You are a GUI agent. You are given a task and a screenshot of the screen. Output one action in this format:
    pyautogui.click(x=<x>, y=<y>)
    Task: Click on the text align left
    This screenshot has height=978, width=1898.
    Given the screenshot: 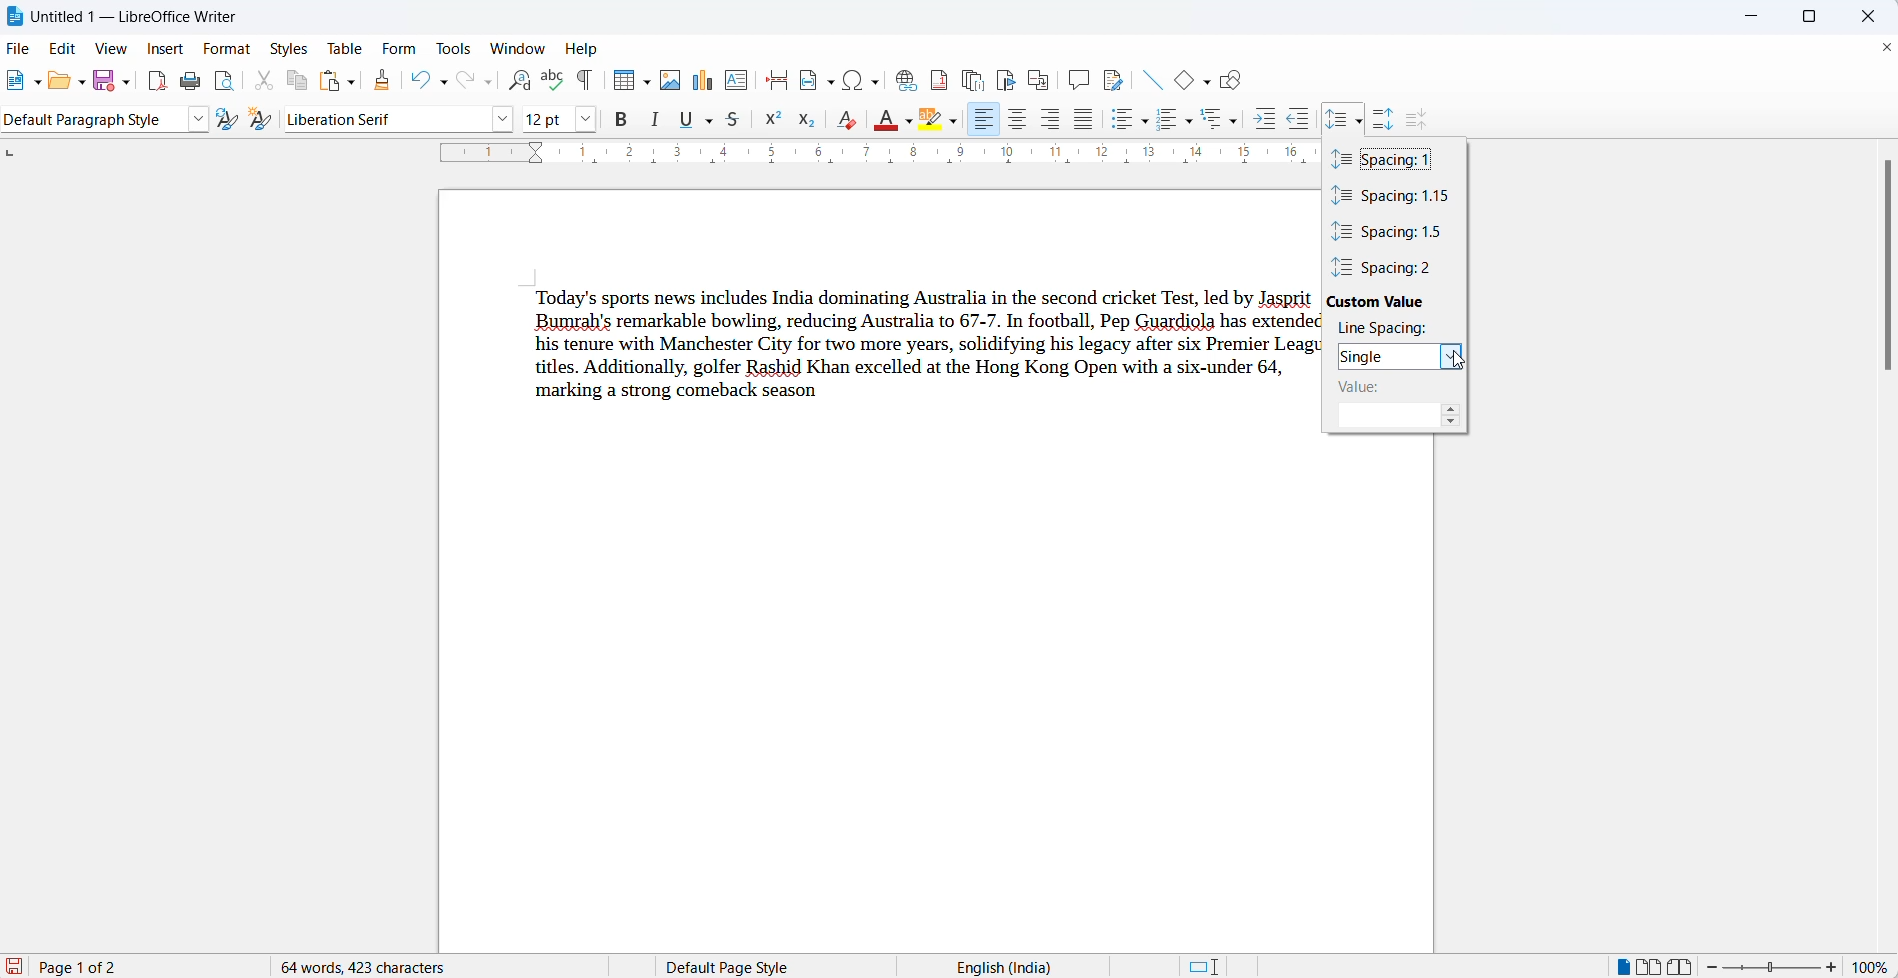 What is the action you would take?
    pyautogui.click(x=985, y=121)
    